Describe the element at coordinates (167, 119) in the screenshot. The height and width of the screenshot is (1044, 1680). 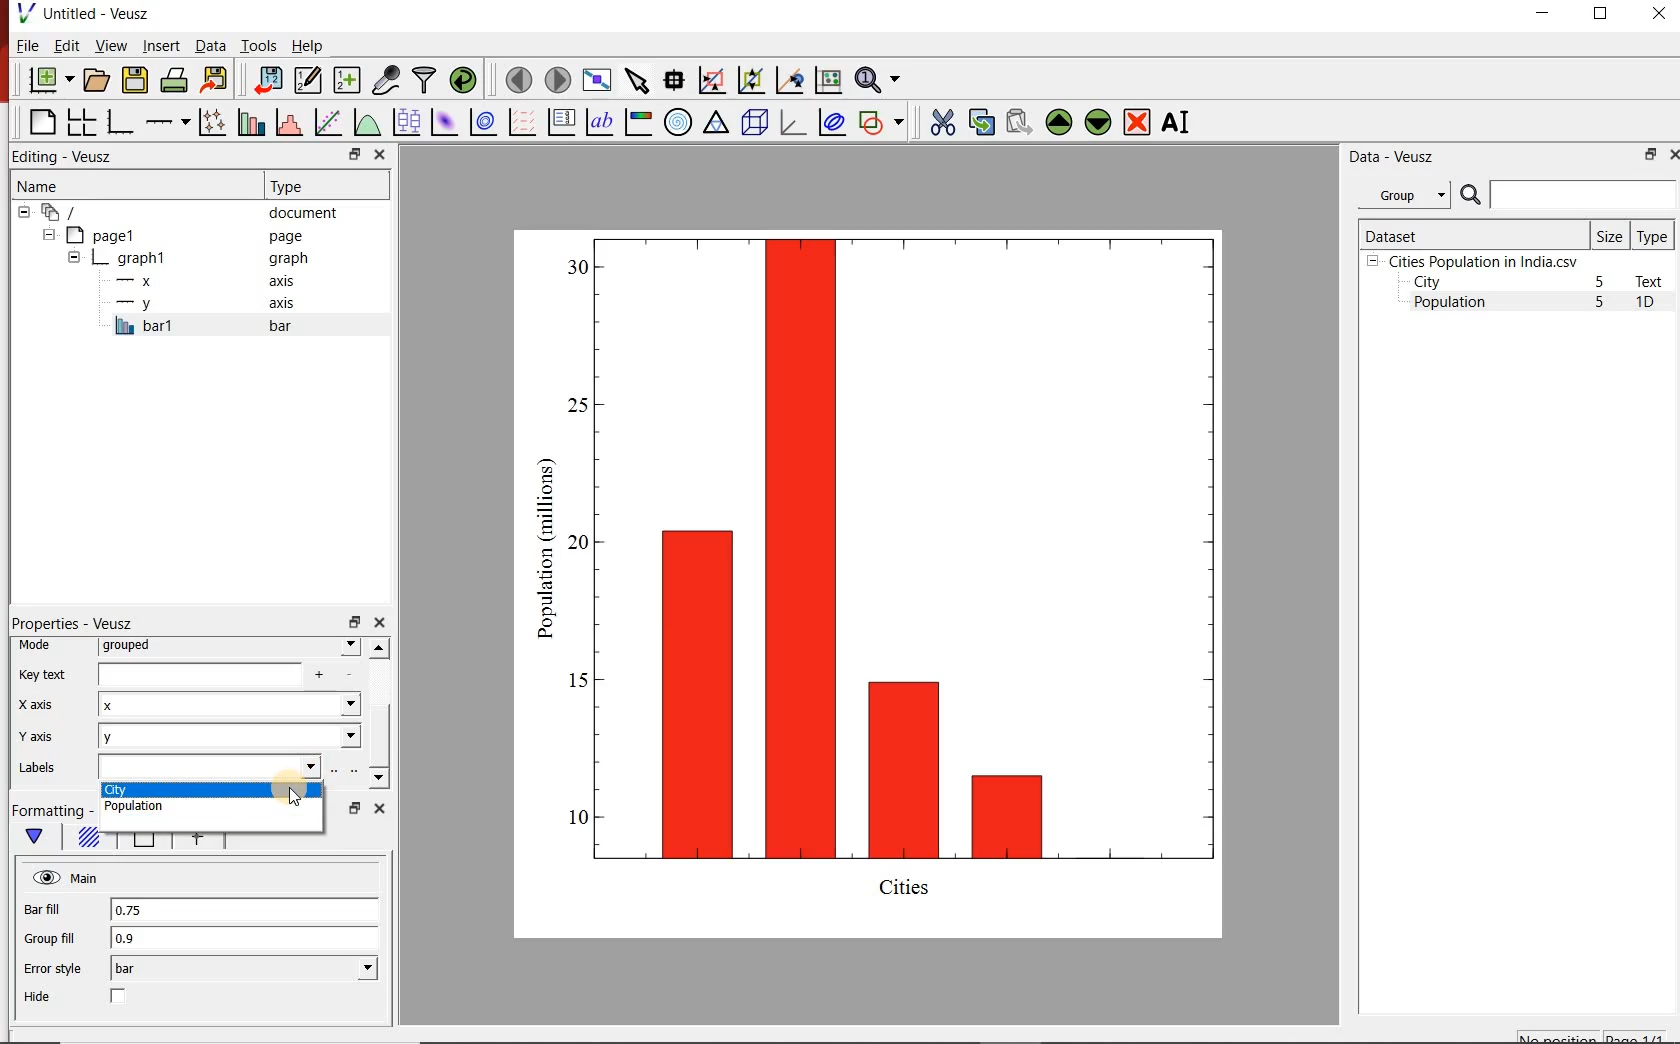
I see `Add an axis to the plot` at that location.